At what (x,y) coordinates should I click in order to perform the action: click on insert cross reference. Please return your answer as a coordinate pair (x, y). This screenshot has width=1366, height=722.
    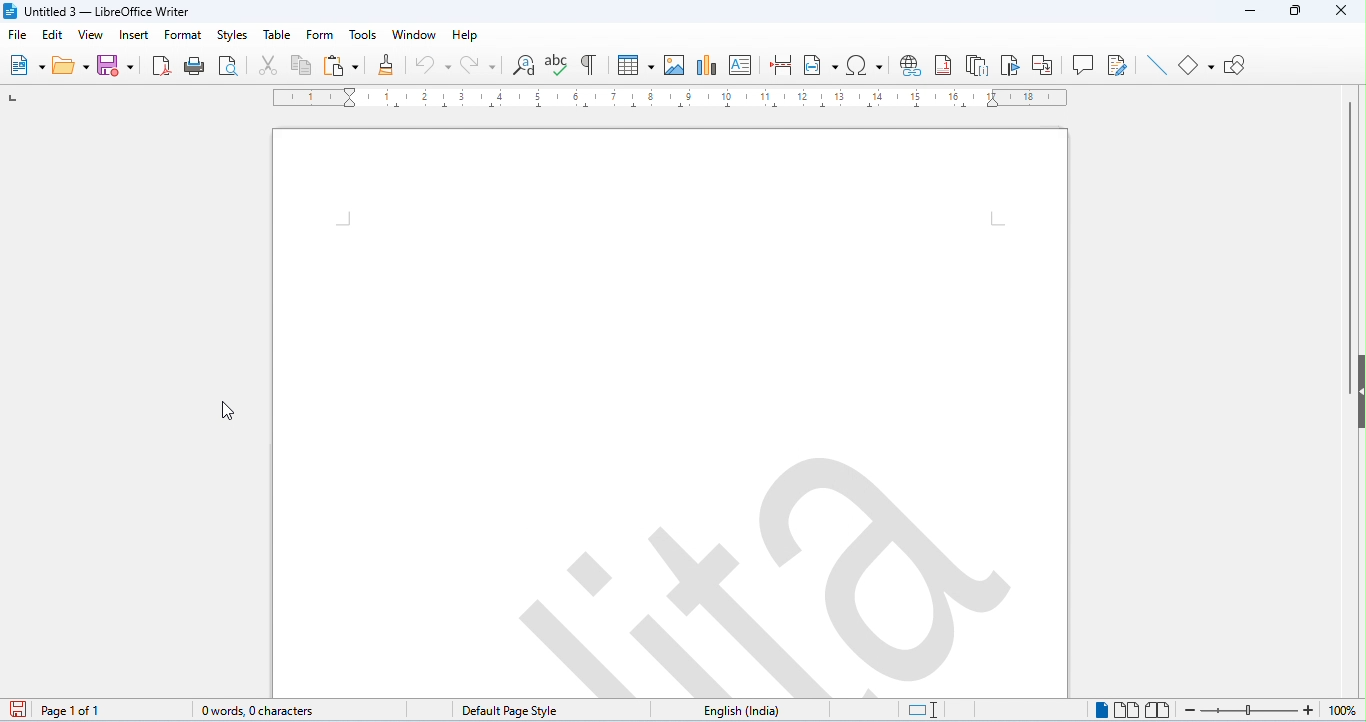
    Looking at the image, I should click on (1045, 67).